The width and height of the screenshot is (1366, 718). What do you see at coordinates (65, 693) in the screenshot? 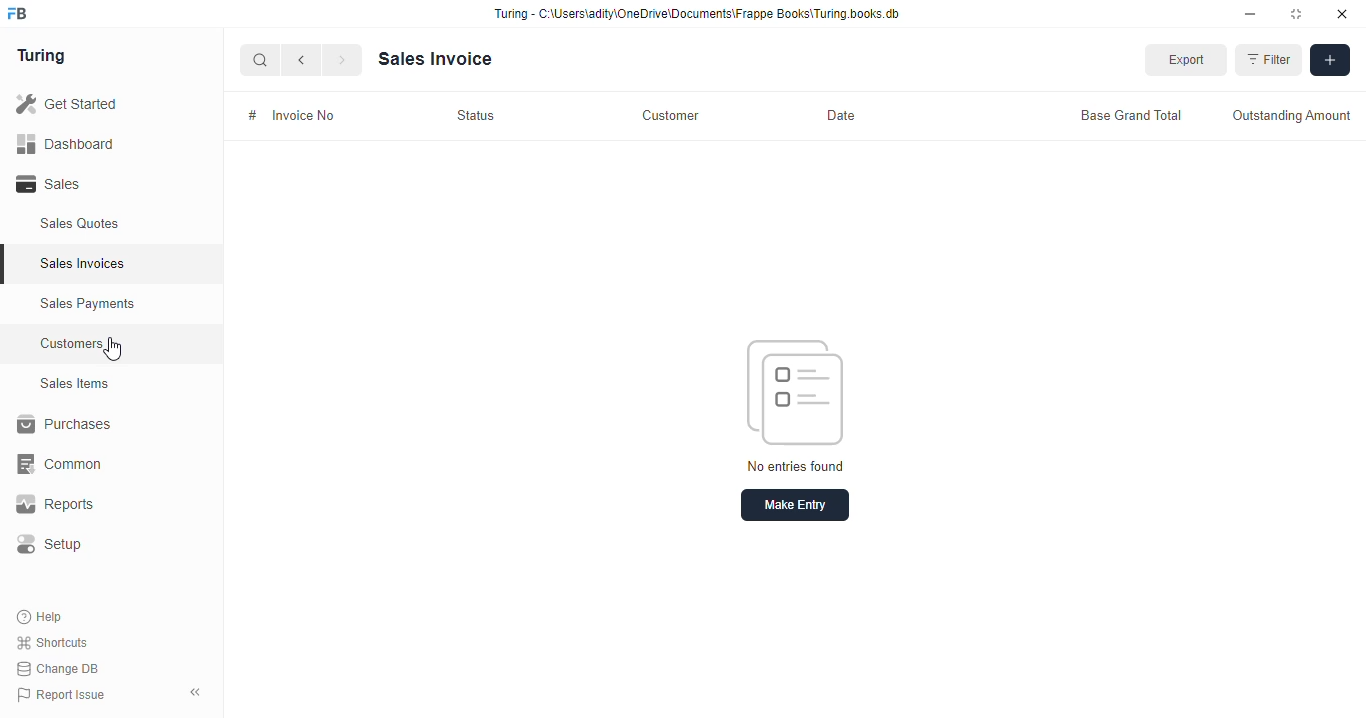
I see `Report Issue` at bounding box center [65, 693].